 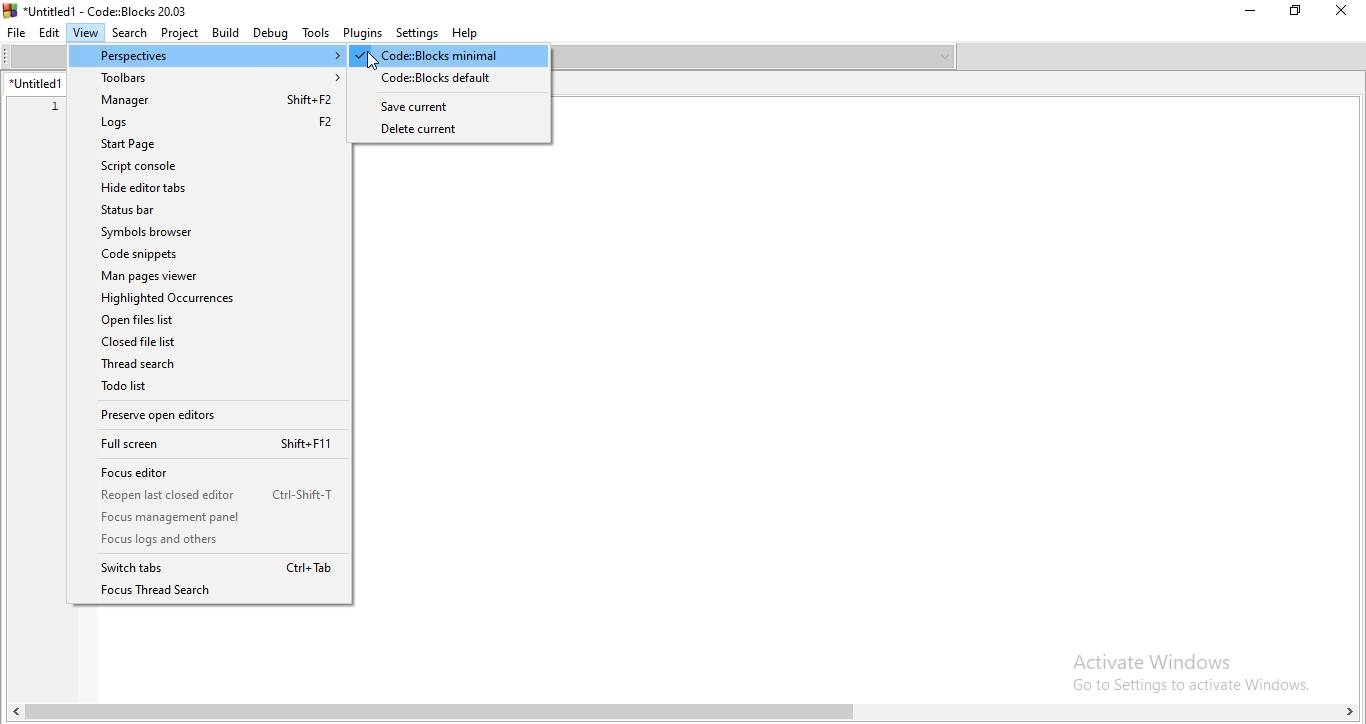 I want to click on Restore, so click(x=1297, y=12).